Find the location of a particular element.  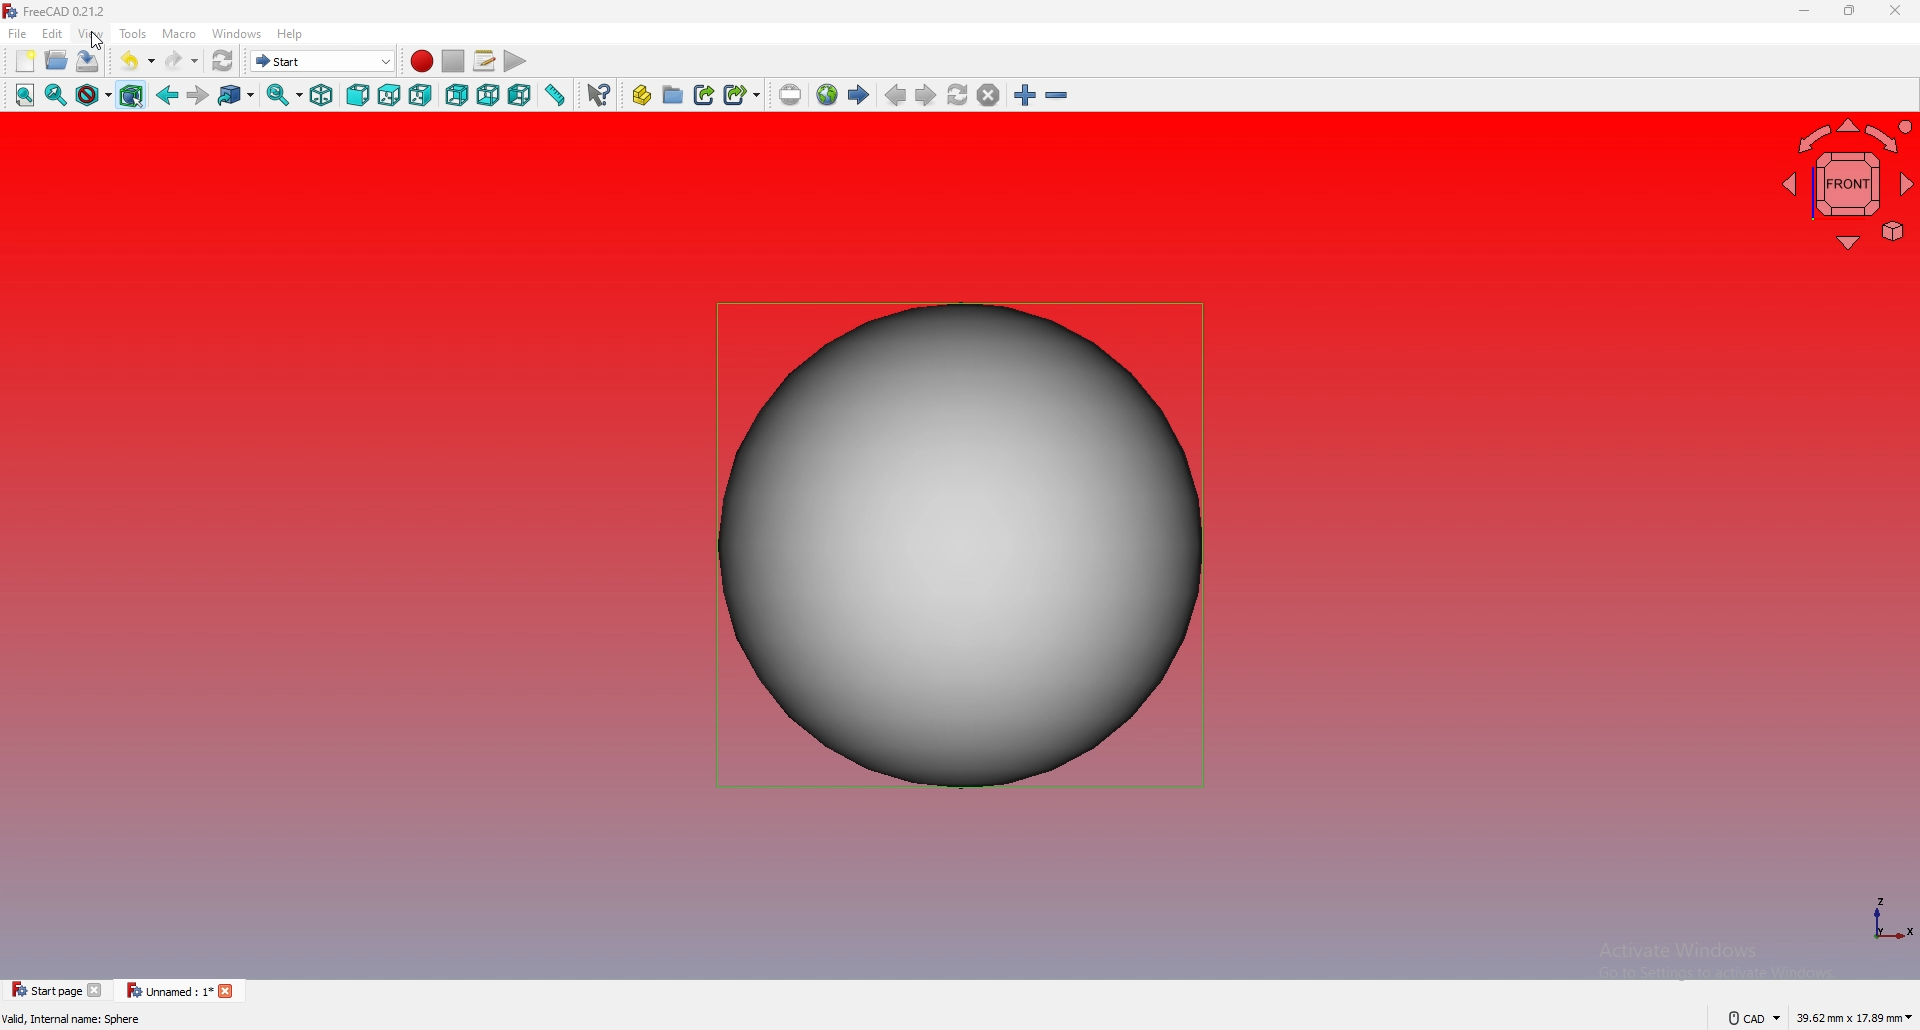

create link is located at coordinates (705, 95).